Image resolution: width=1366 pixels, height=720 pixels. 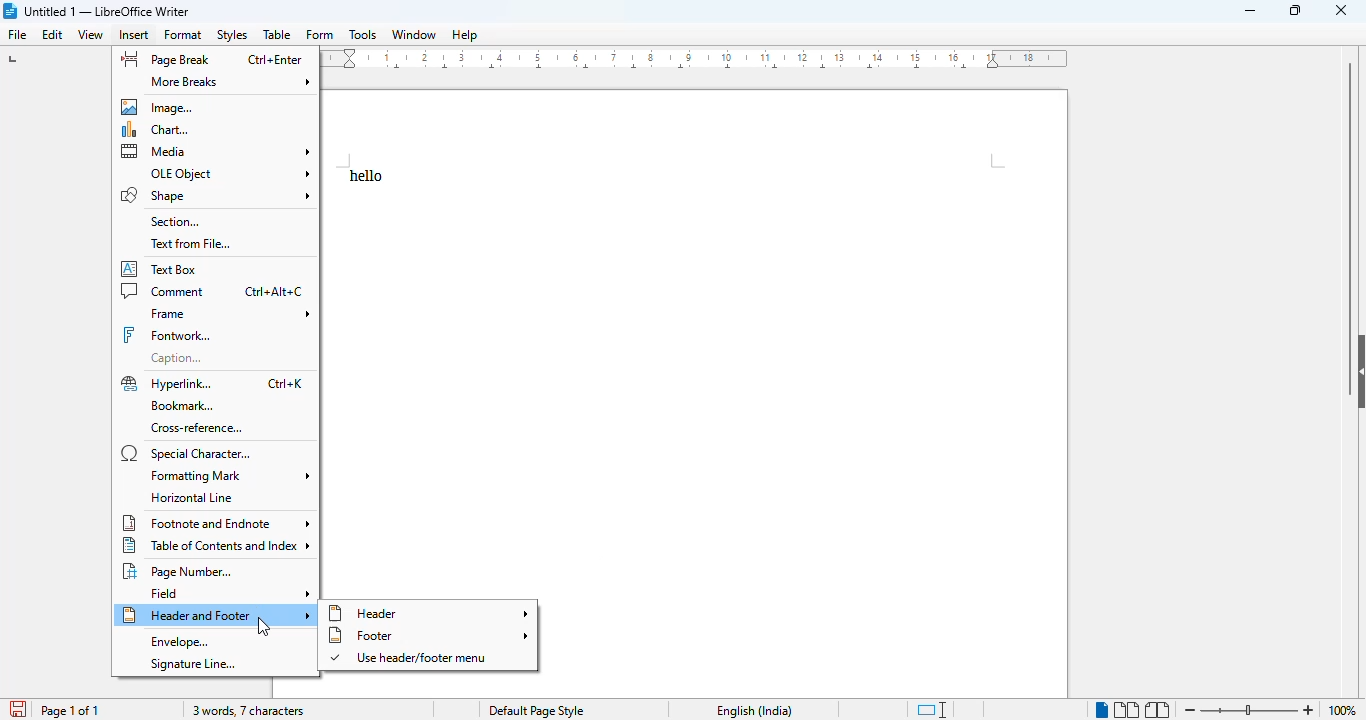 What do you see at coordinates (1190, 709) in the screenshot?
I see `zoom out` at bounding box center [1190, 709].